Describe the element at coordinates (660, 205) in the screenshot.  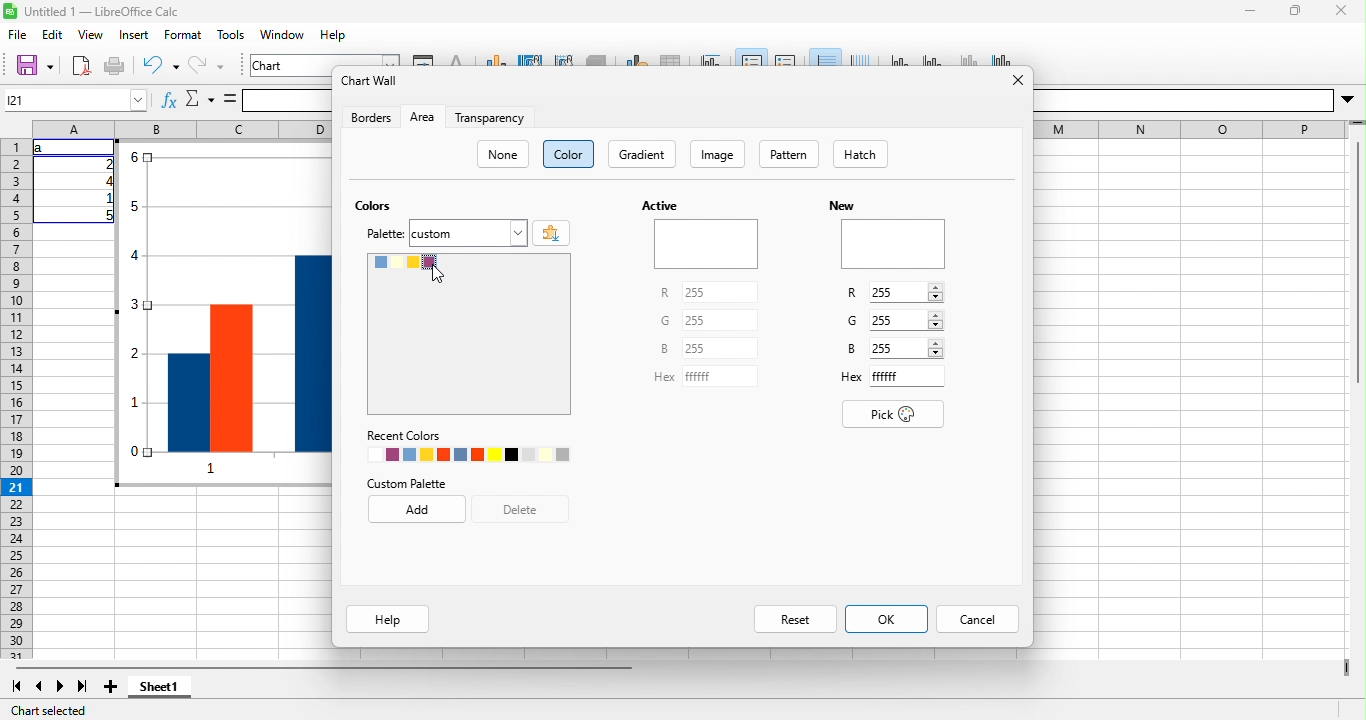
I see `Active` at that location.